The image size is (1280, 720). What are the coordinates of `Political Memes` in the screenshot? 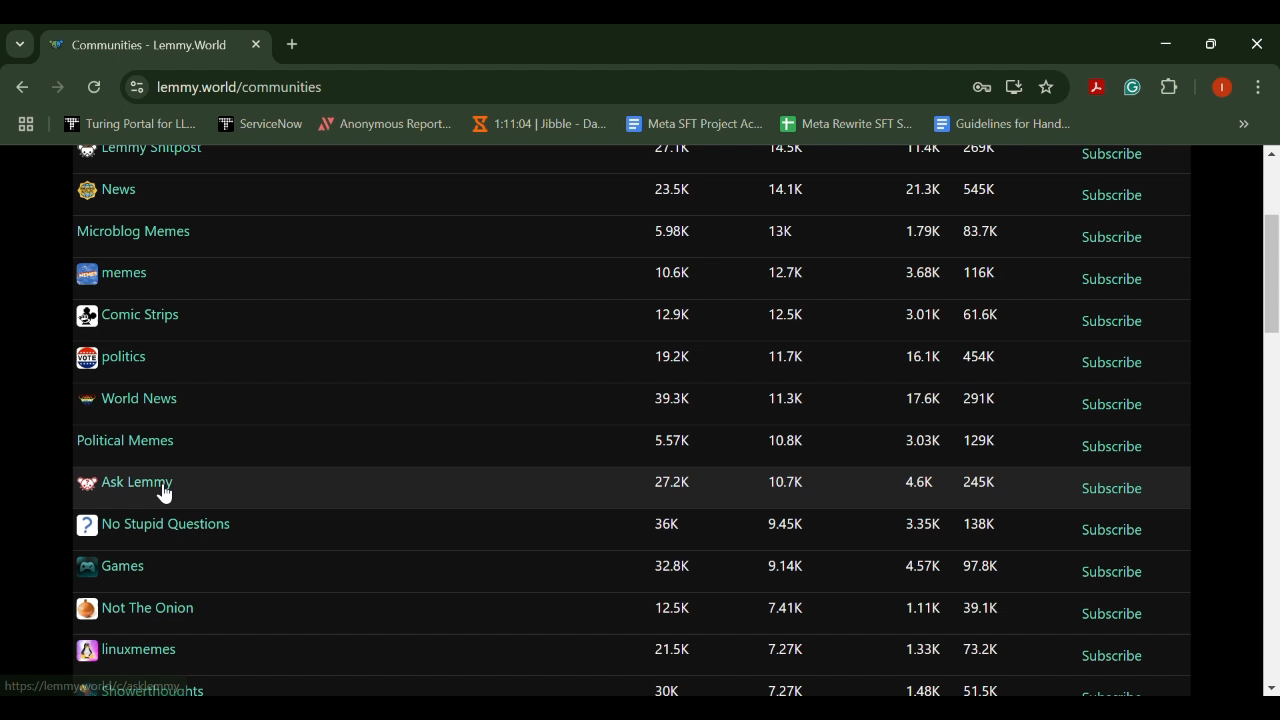 It's located at (126, 440).